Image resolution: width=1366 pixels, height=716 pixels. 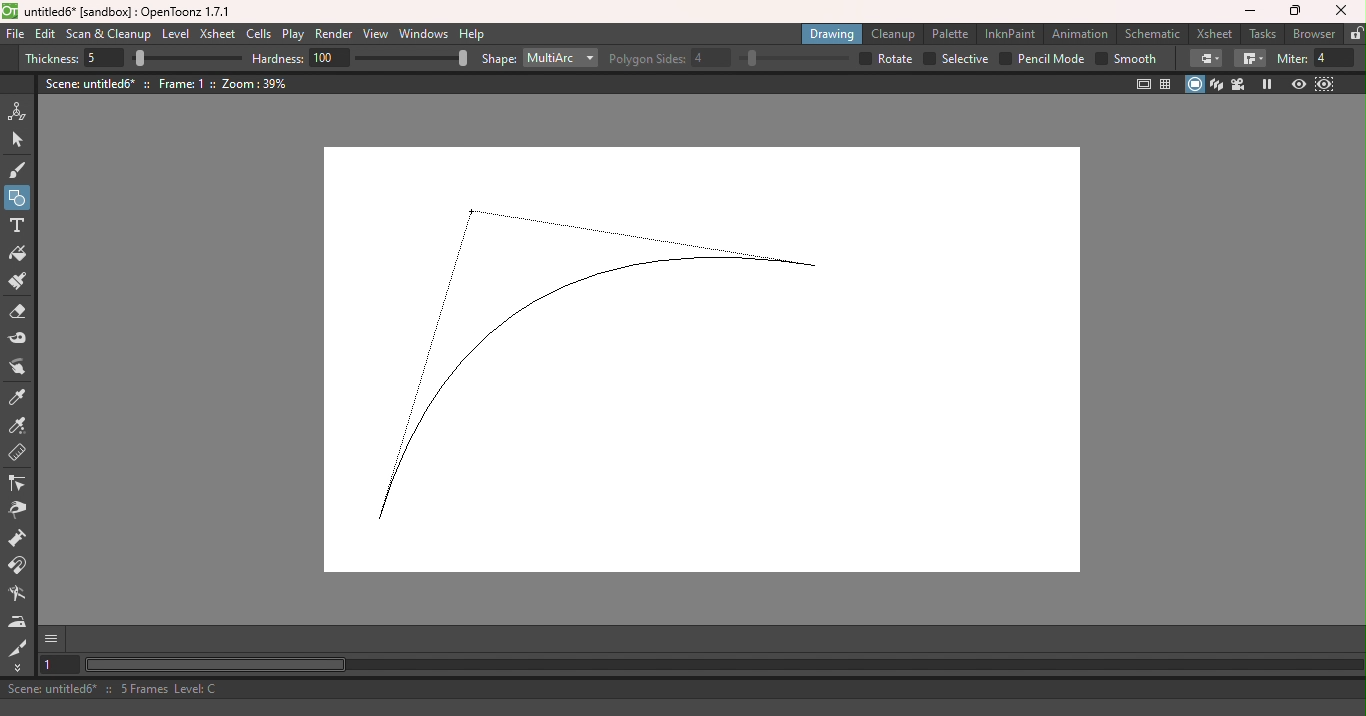 I want to click on RGB picker tool, so click(x=19, y=426).